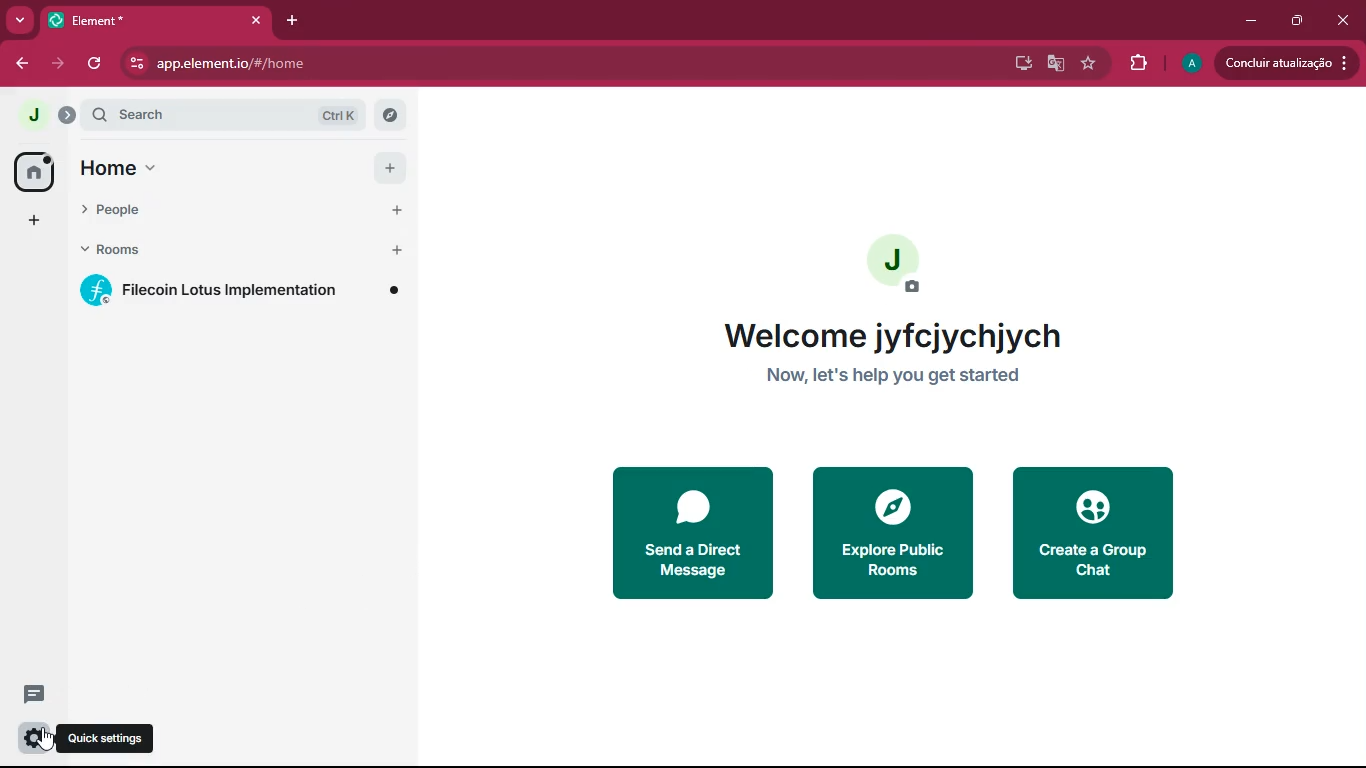  I want to click on add, so click(30, 222).